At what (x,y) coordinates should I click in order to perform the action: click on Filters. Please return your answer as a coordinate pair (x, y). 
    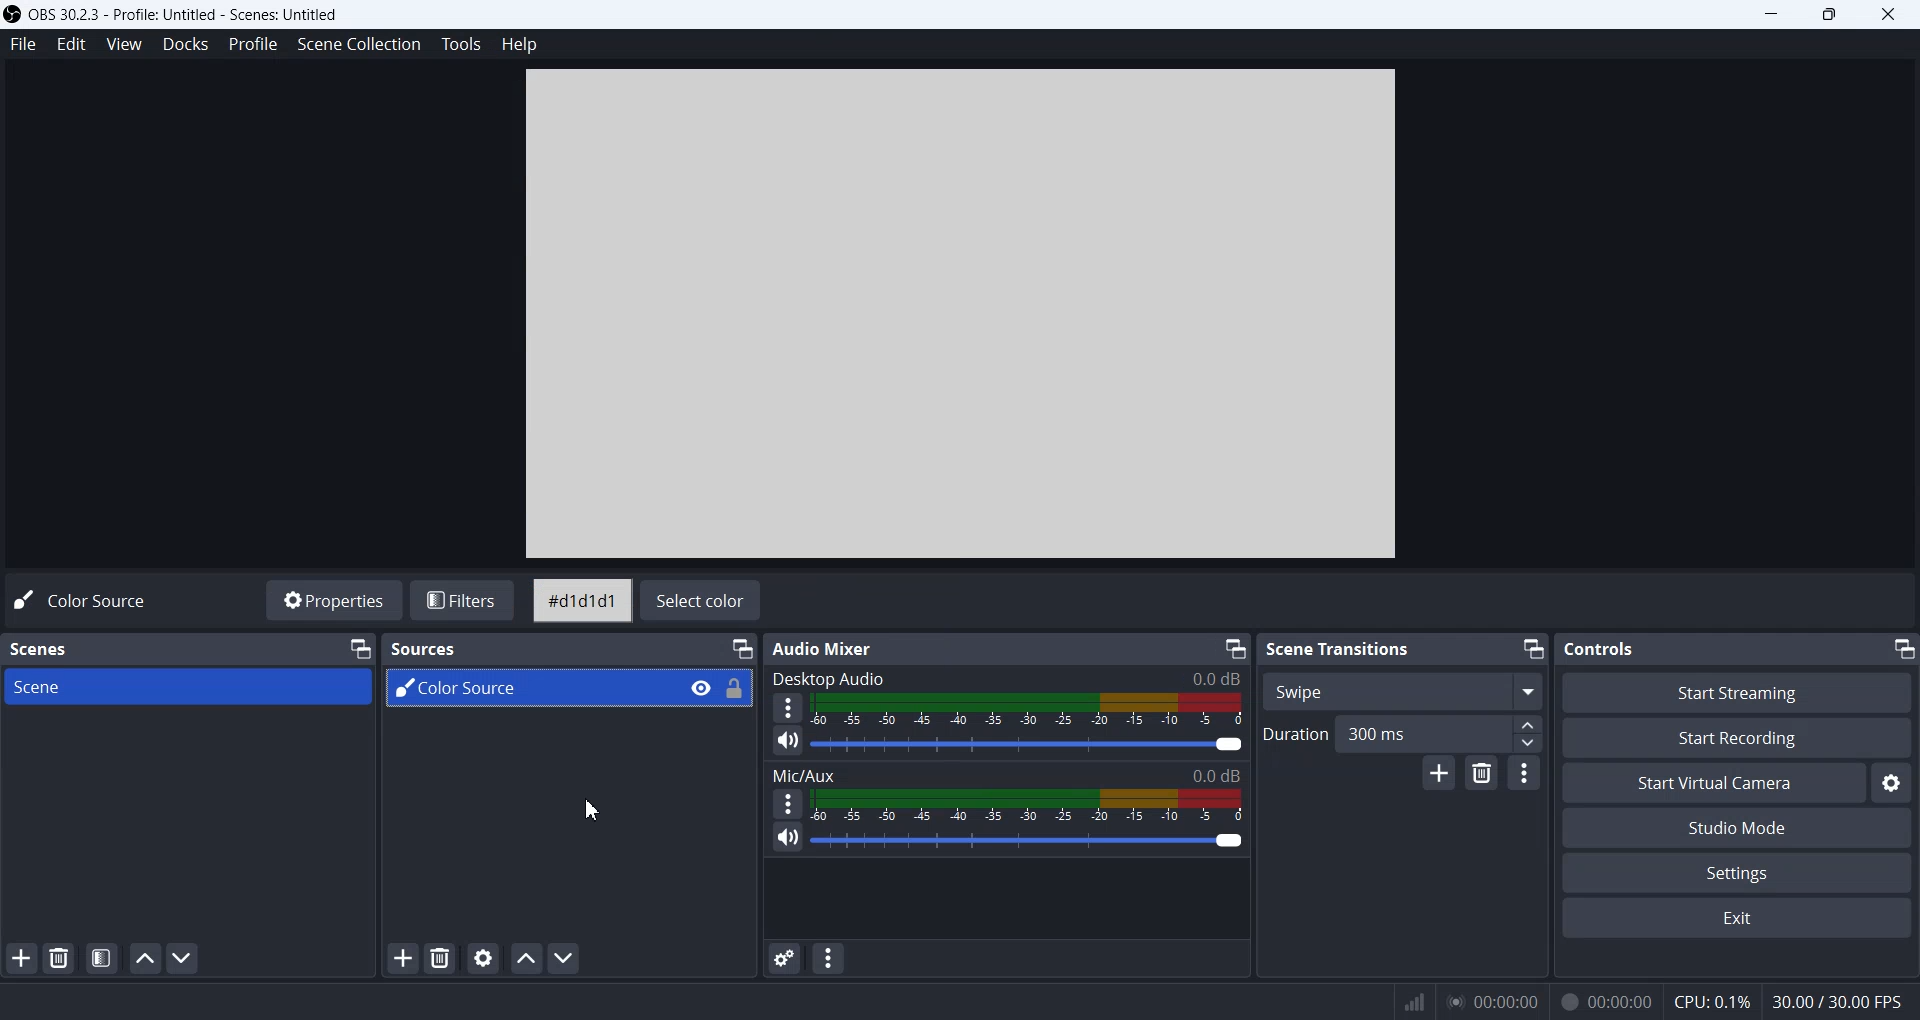
    Looking at the image, I should click on (464, 601).